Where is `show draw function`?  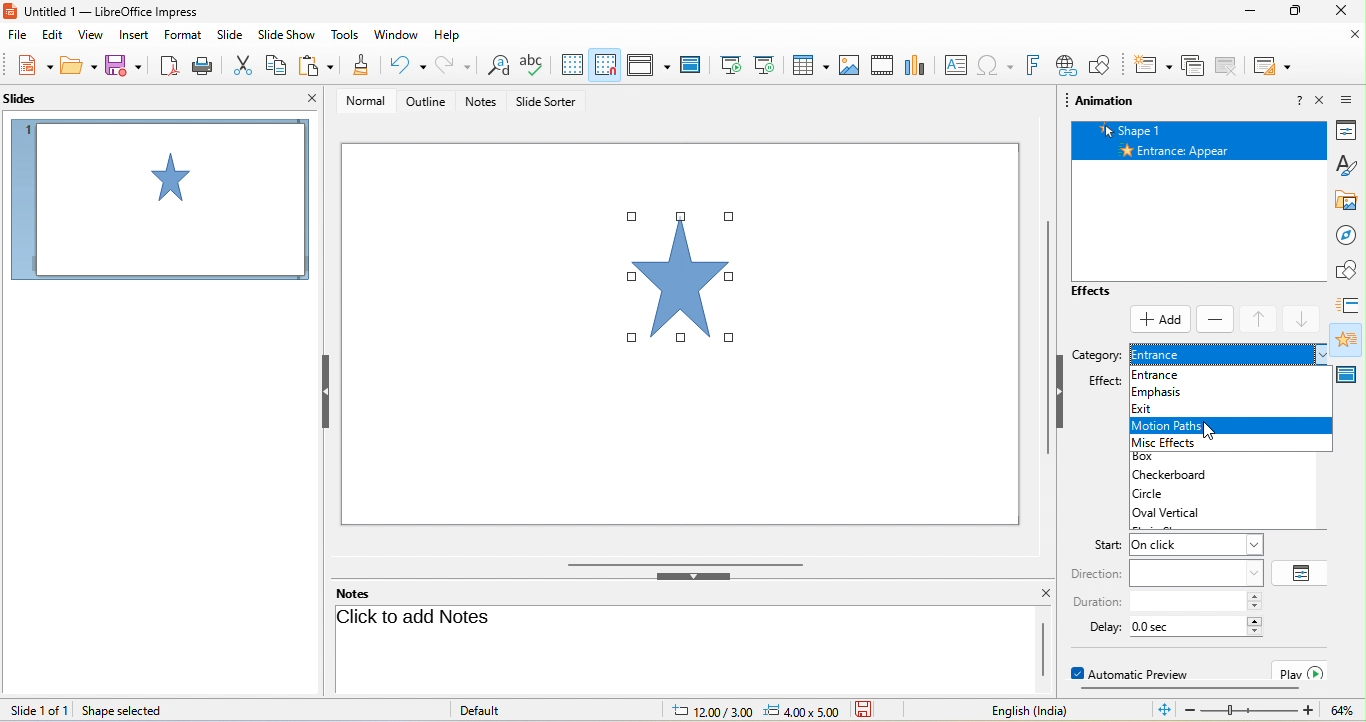 show draw function is located at coordinates (1100, 64).